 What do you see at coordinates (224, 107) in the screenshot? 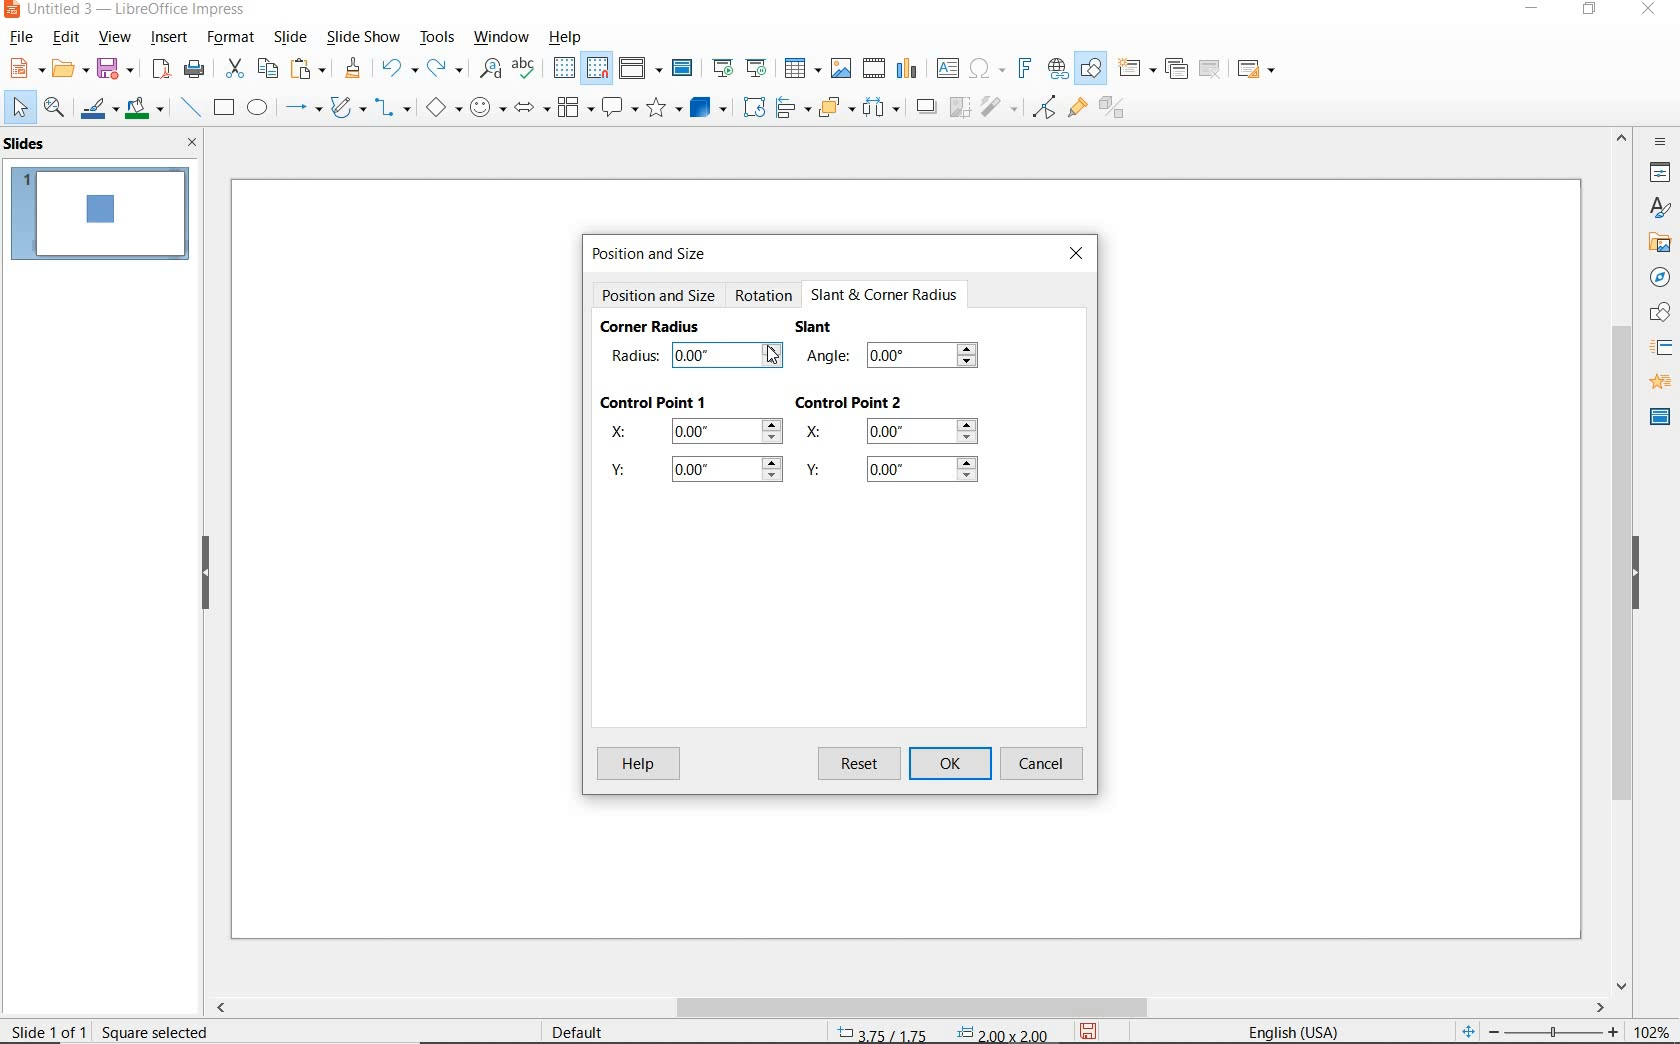
I see `rectangle` at bounding box center [224, 107].